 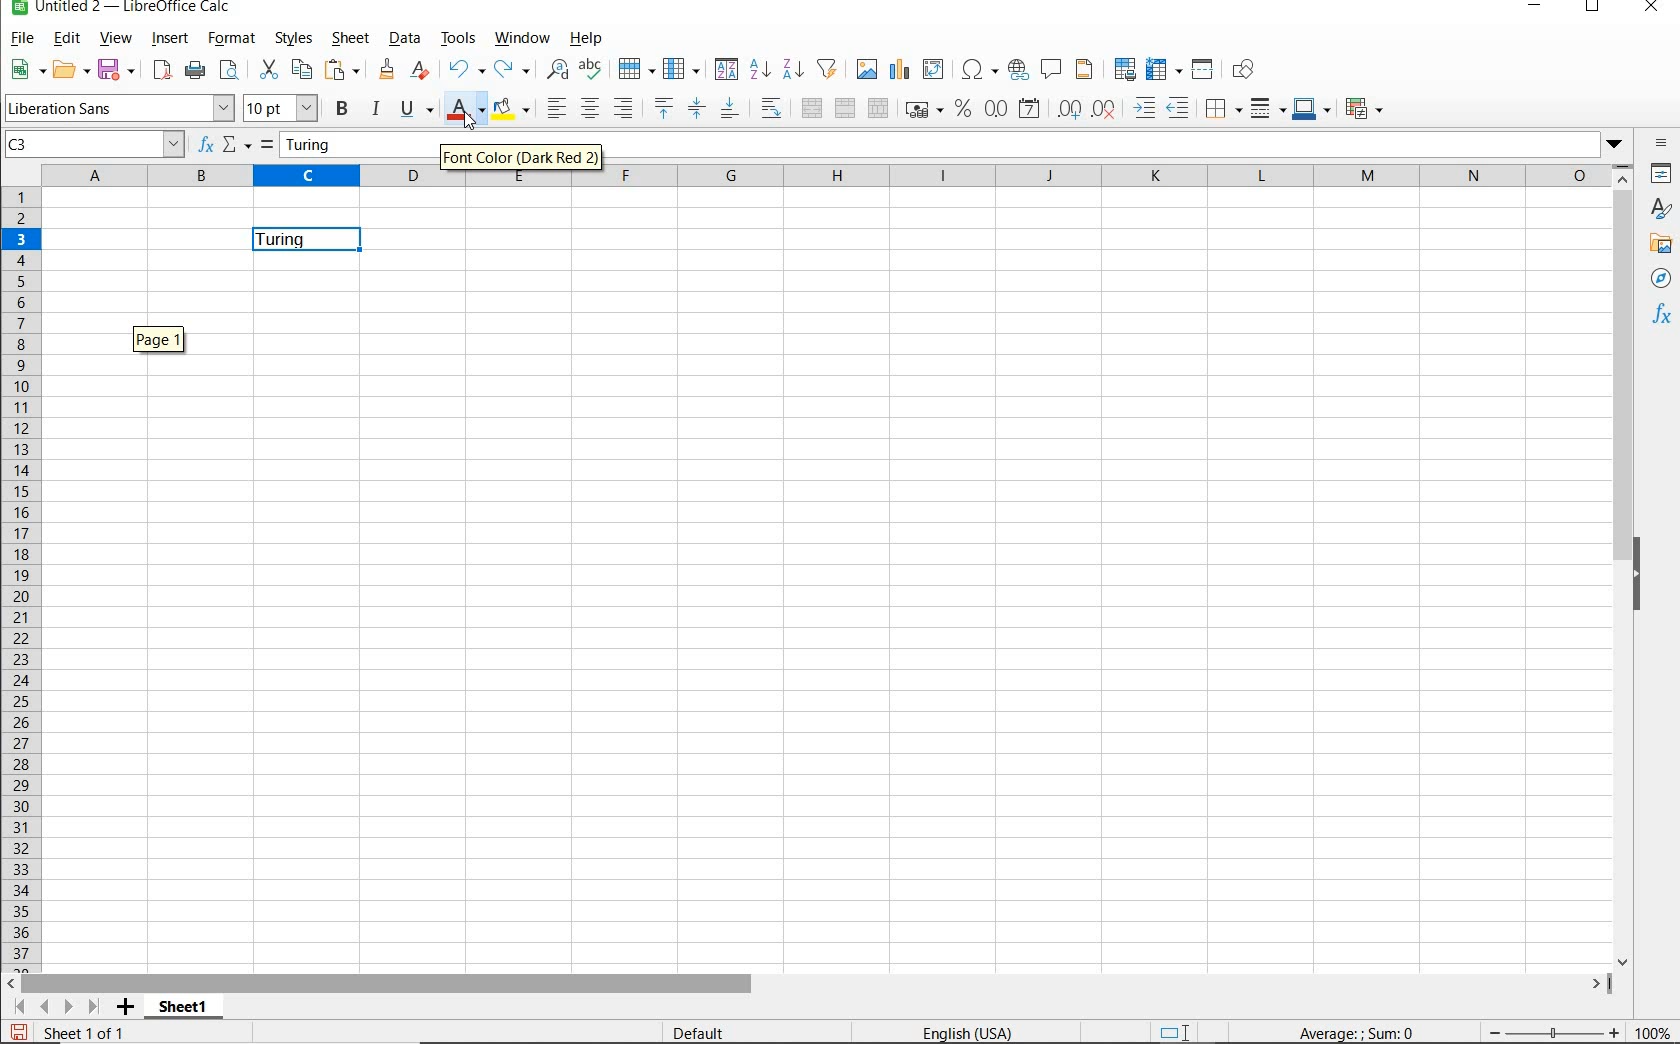 What do you see at coordinates (1141, 108) in the screenshot?
I see `INCREASE INDENT` at bounding box center [1141, 108].